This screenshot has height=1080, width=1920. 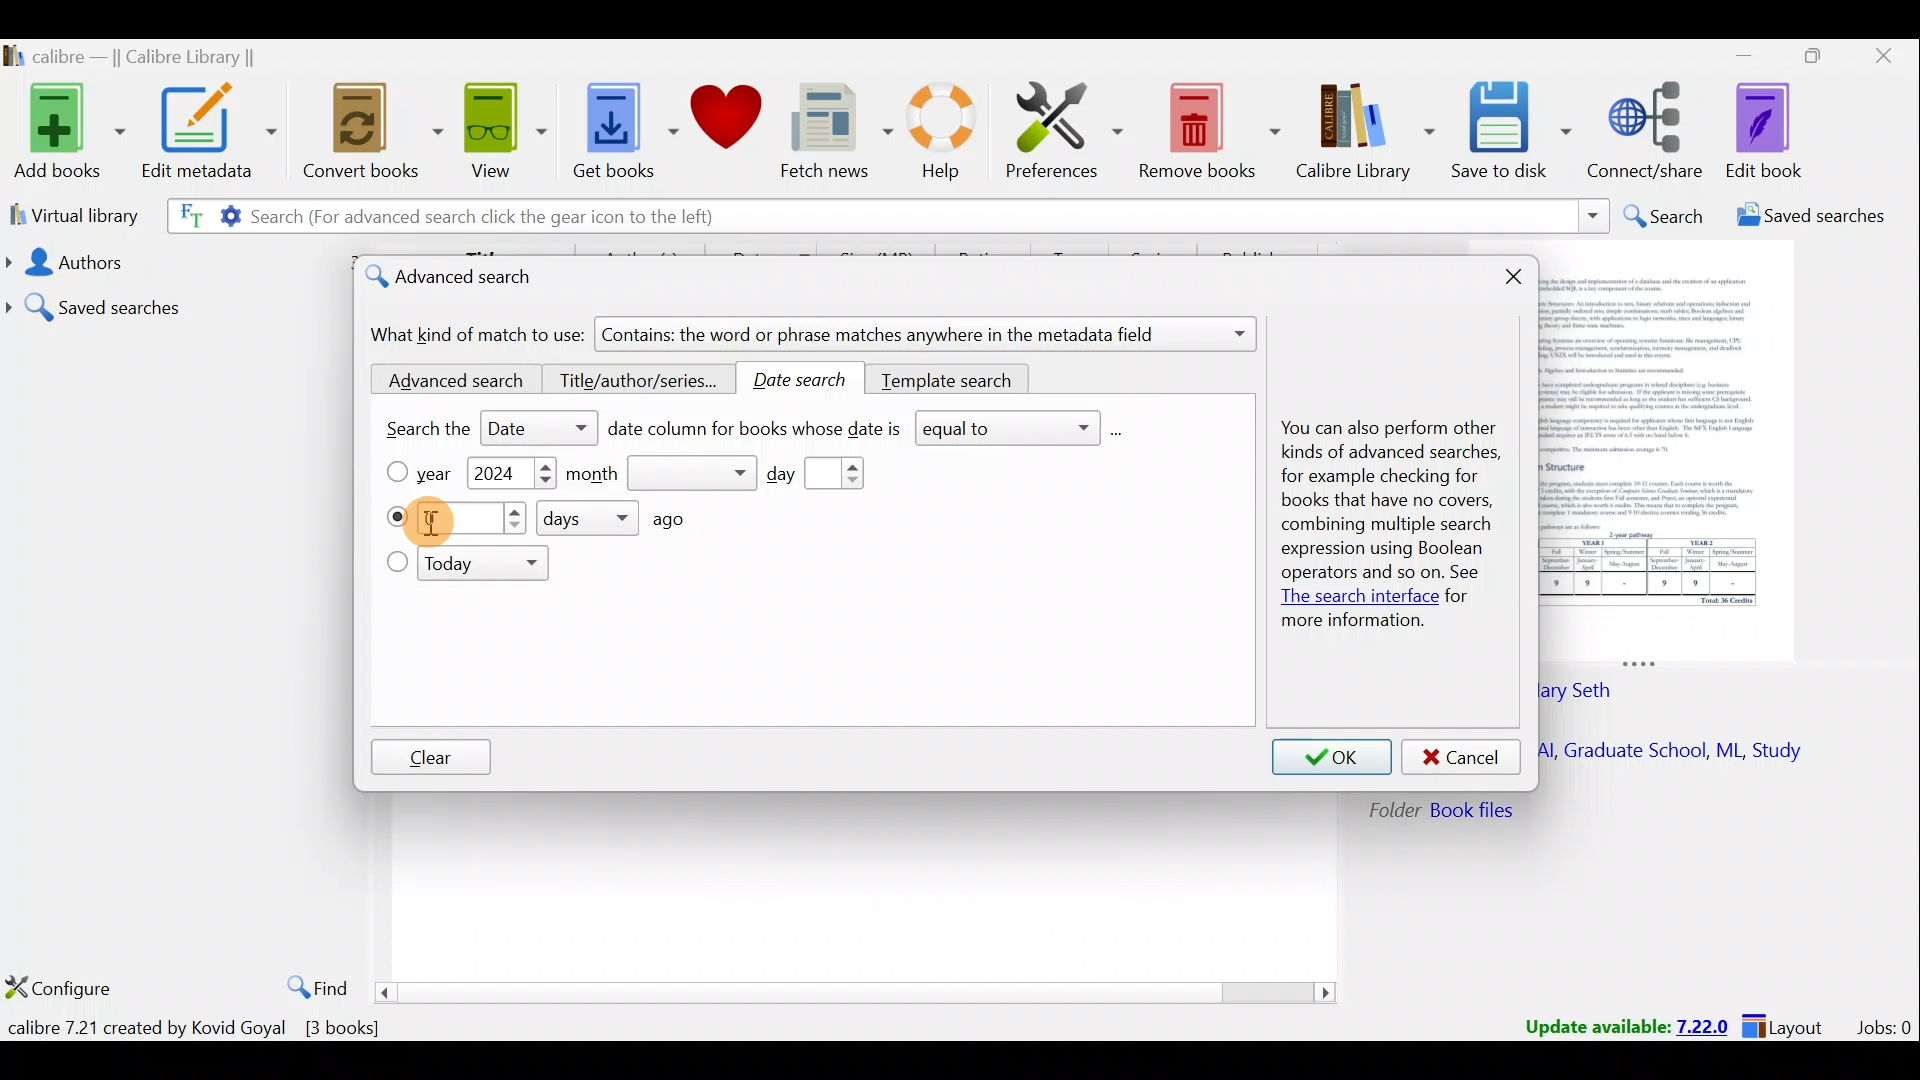 I want to click on How many days ago?, so click(x=629, y=518).